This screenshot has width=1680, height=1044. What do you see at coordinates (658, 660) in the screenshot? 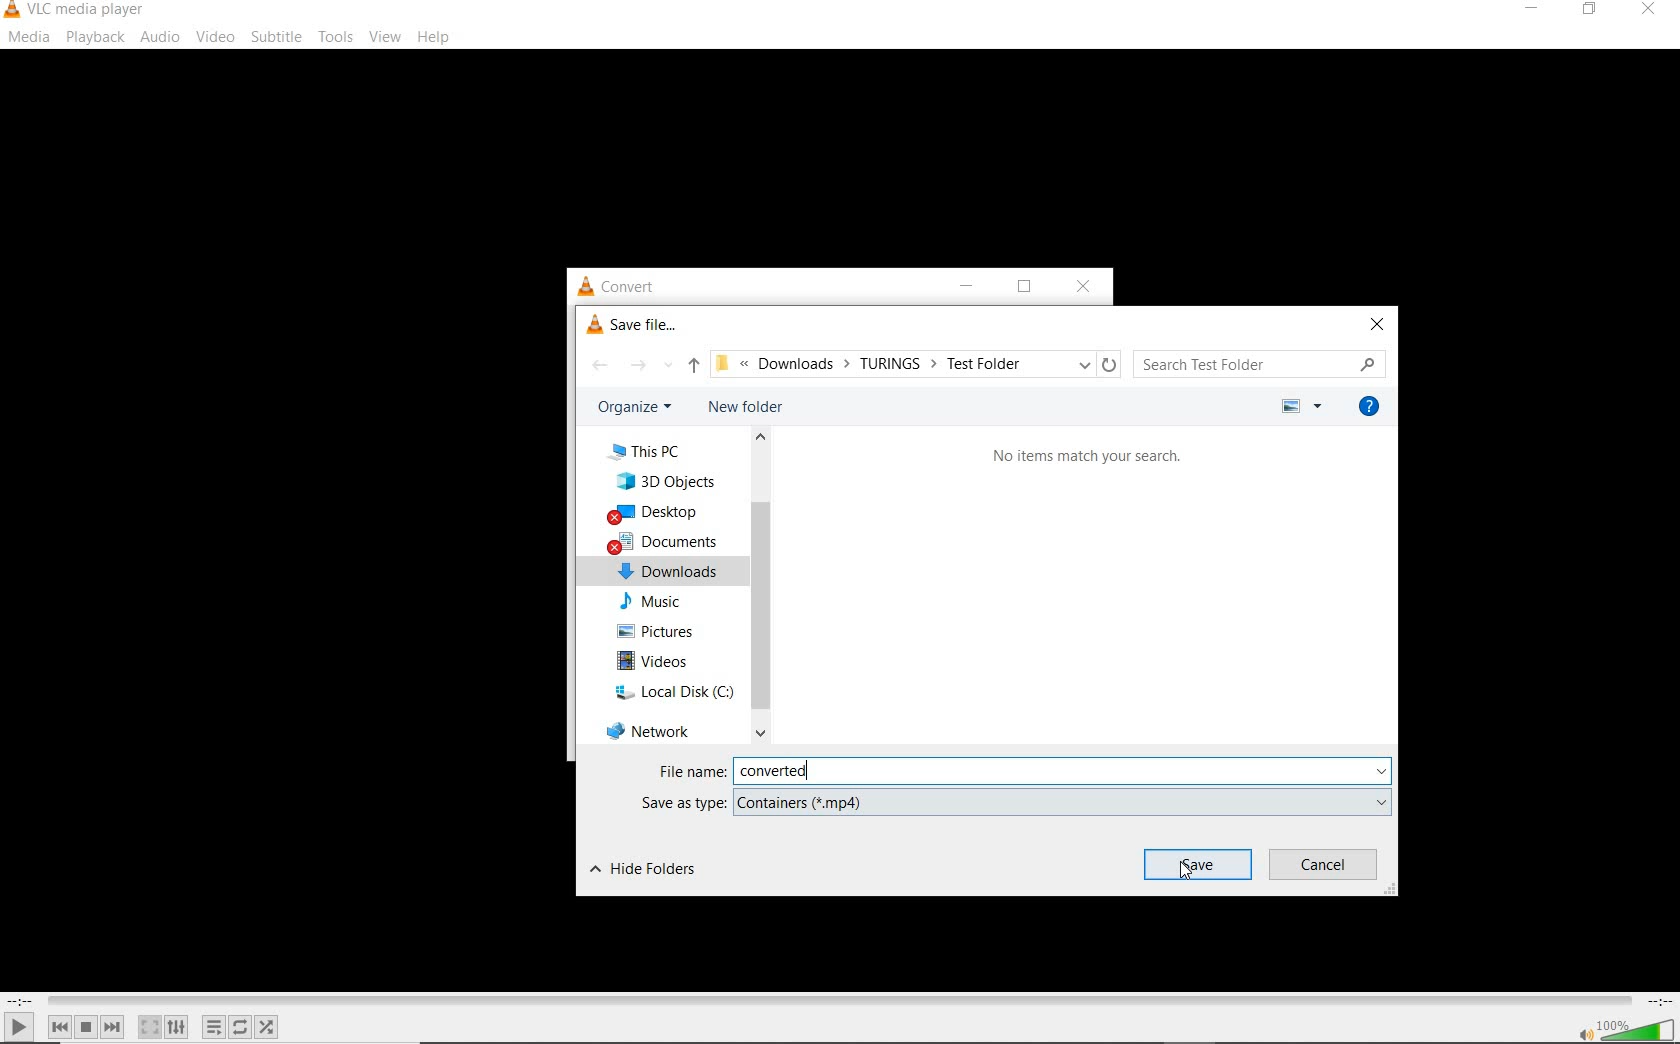
I see `videos` at bounding box center [658, 660].